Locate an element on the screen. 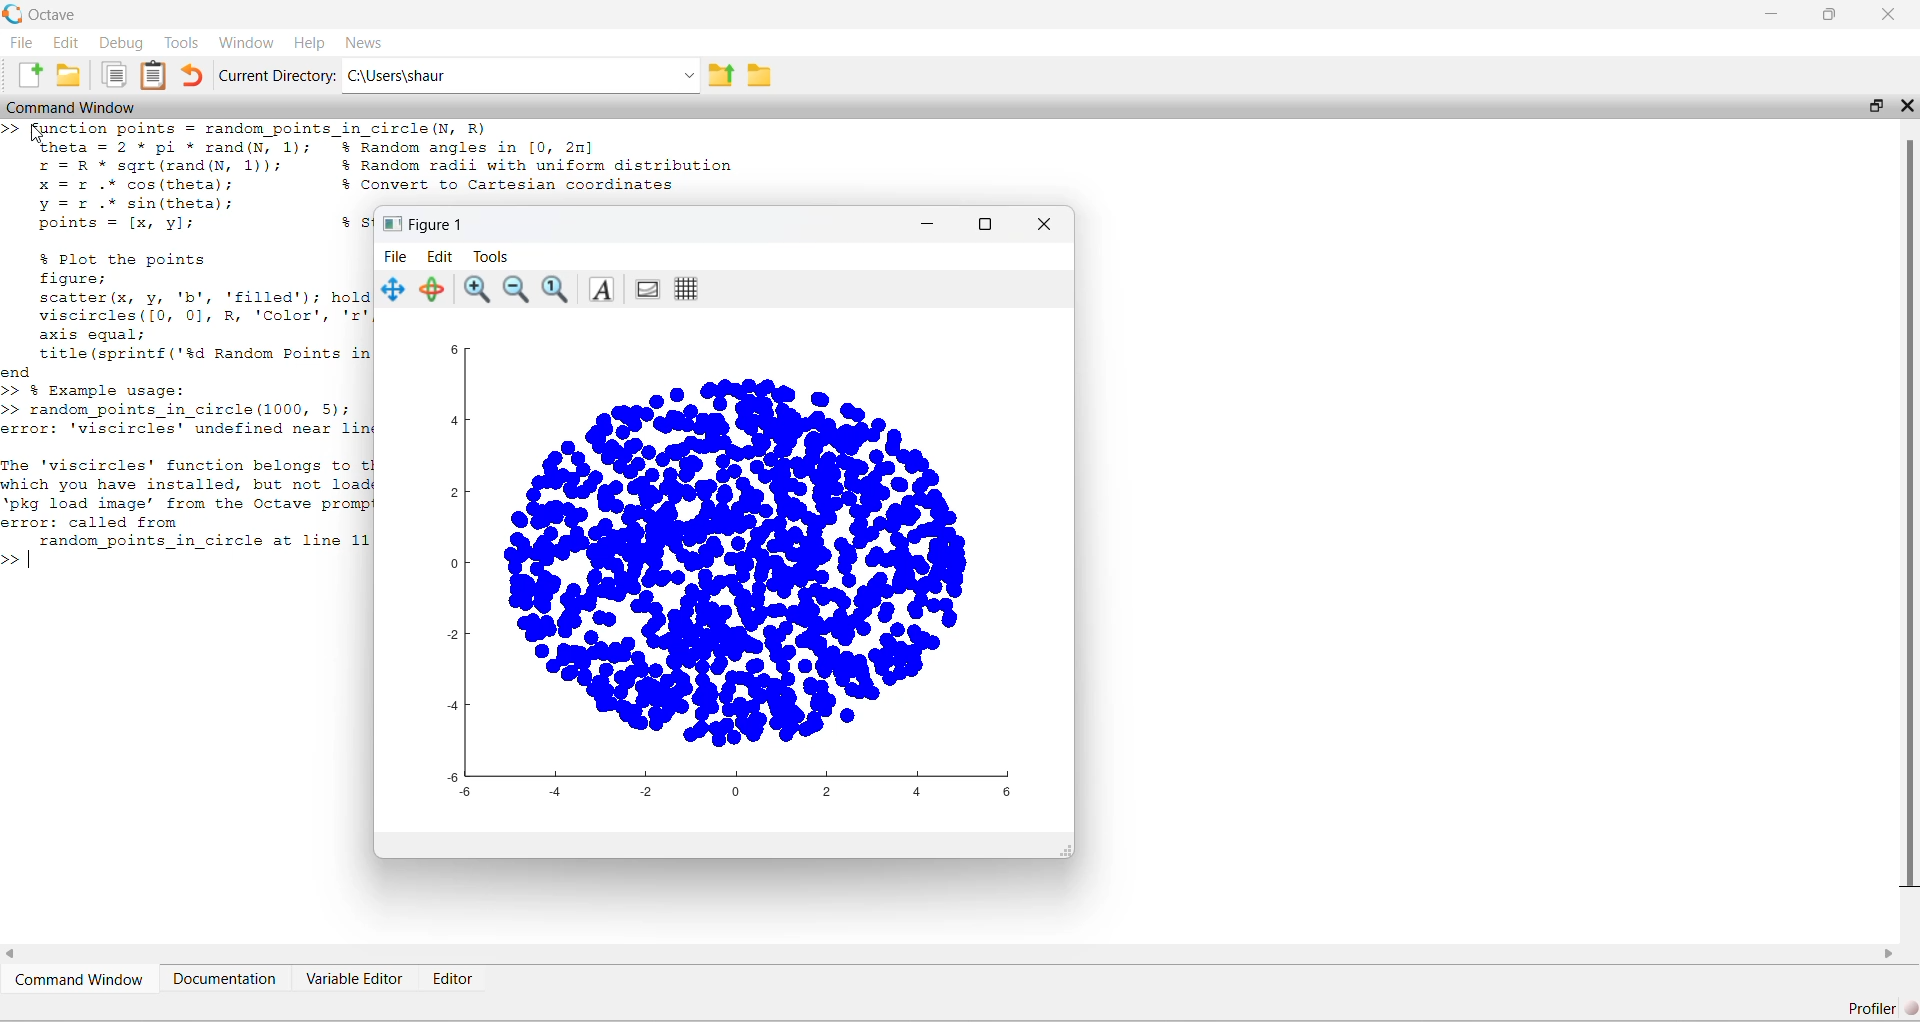  Enter directory name is located at coordinates (690, 75).